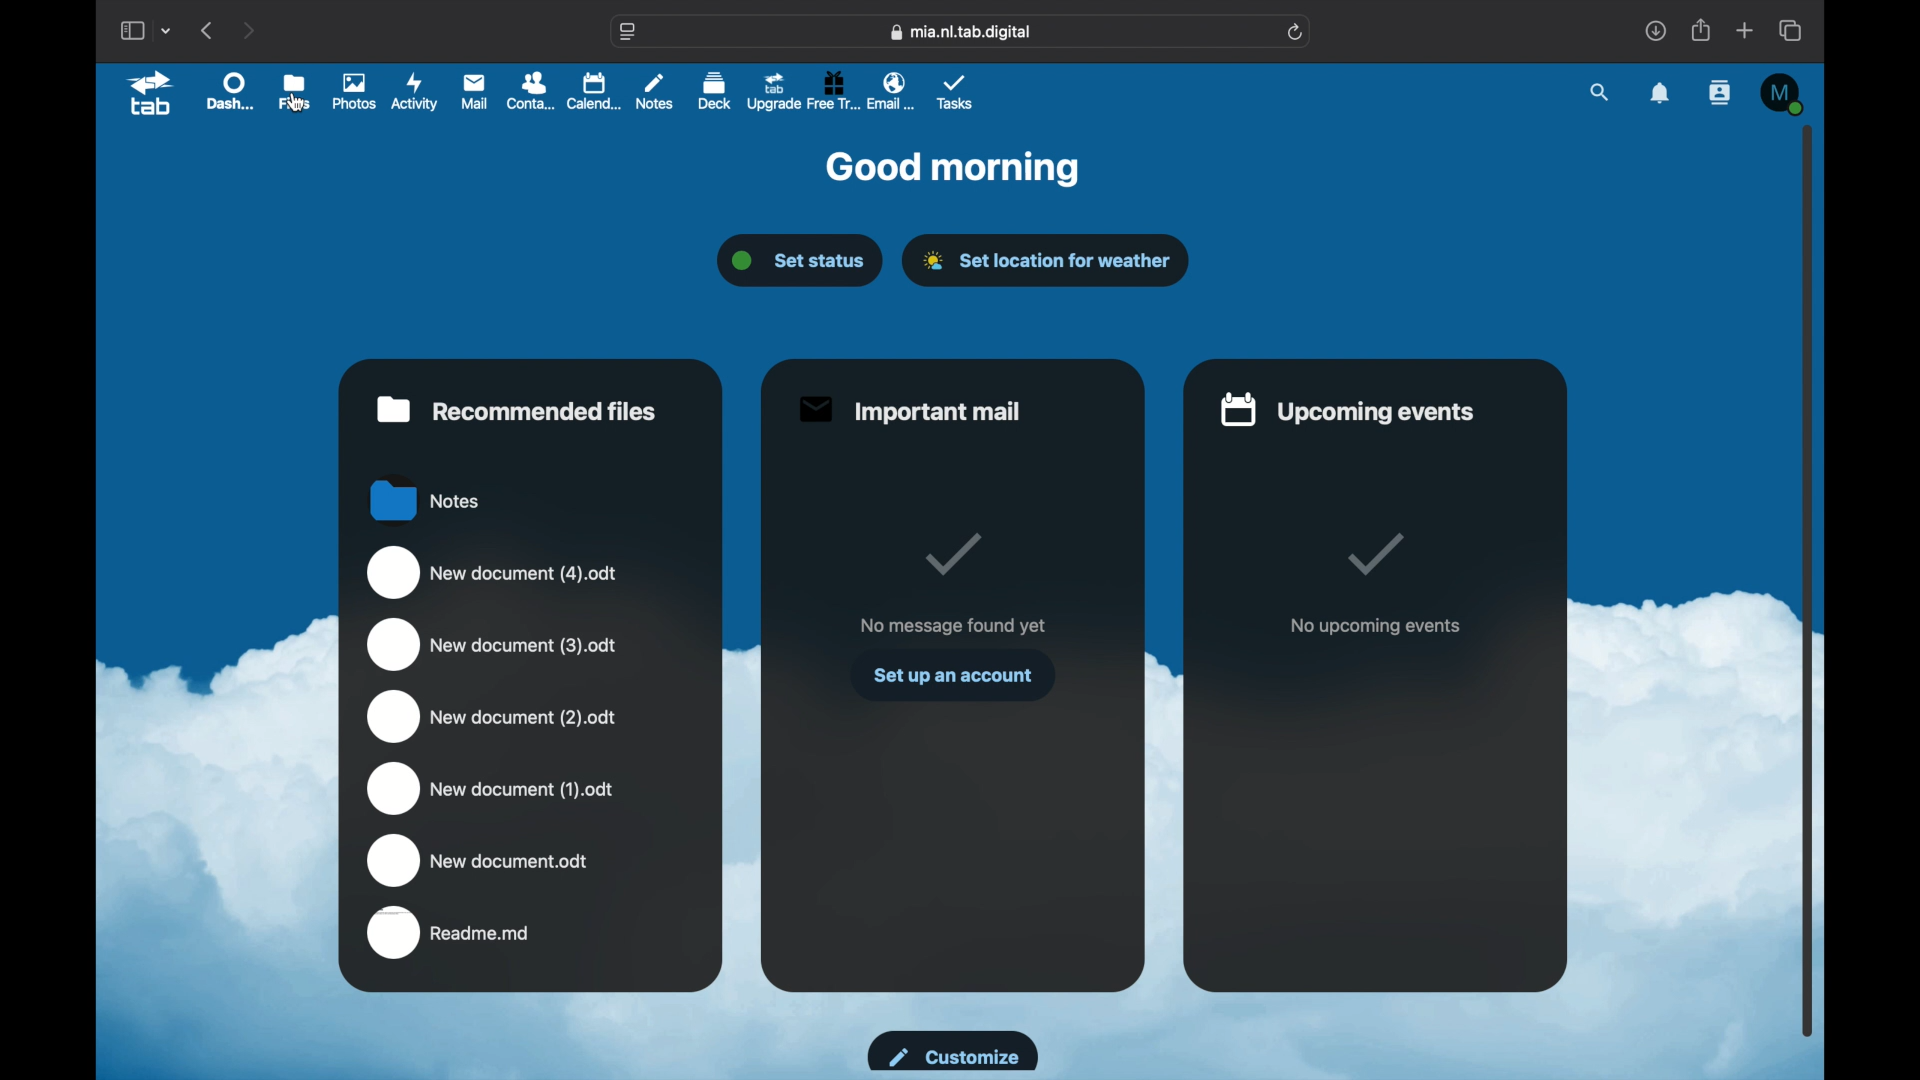 The height and width of the screenshot is (1080, 1920). I want to click on upcoming events, so click(1348, 409).